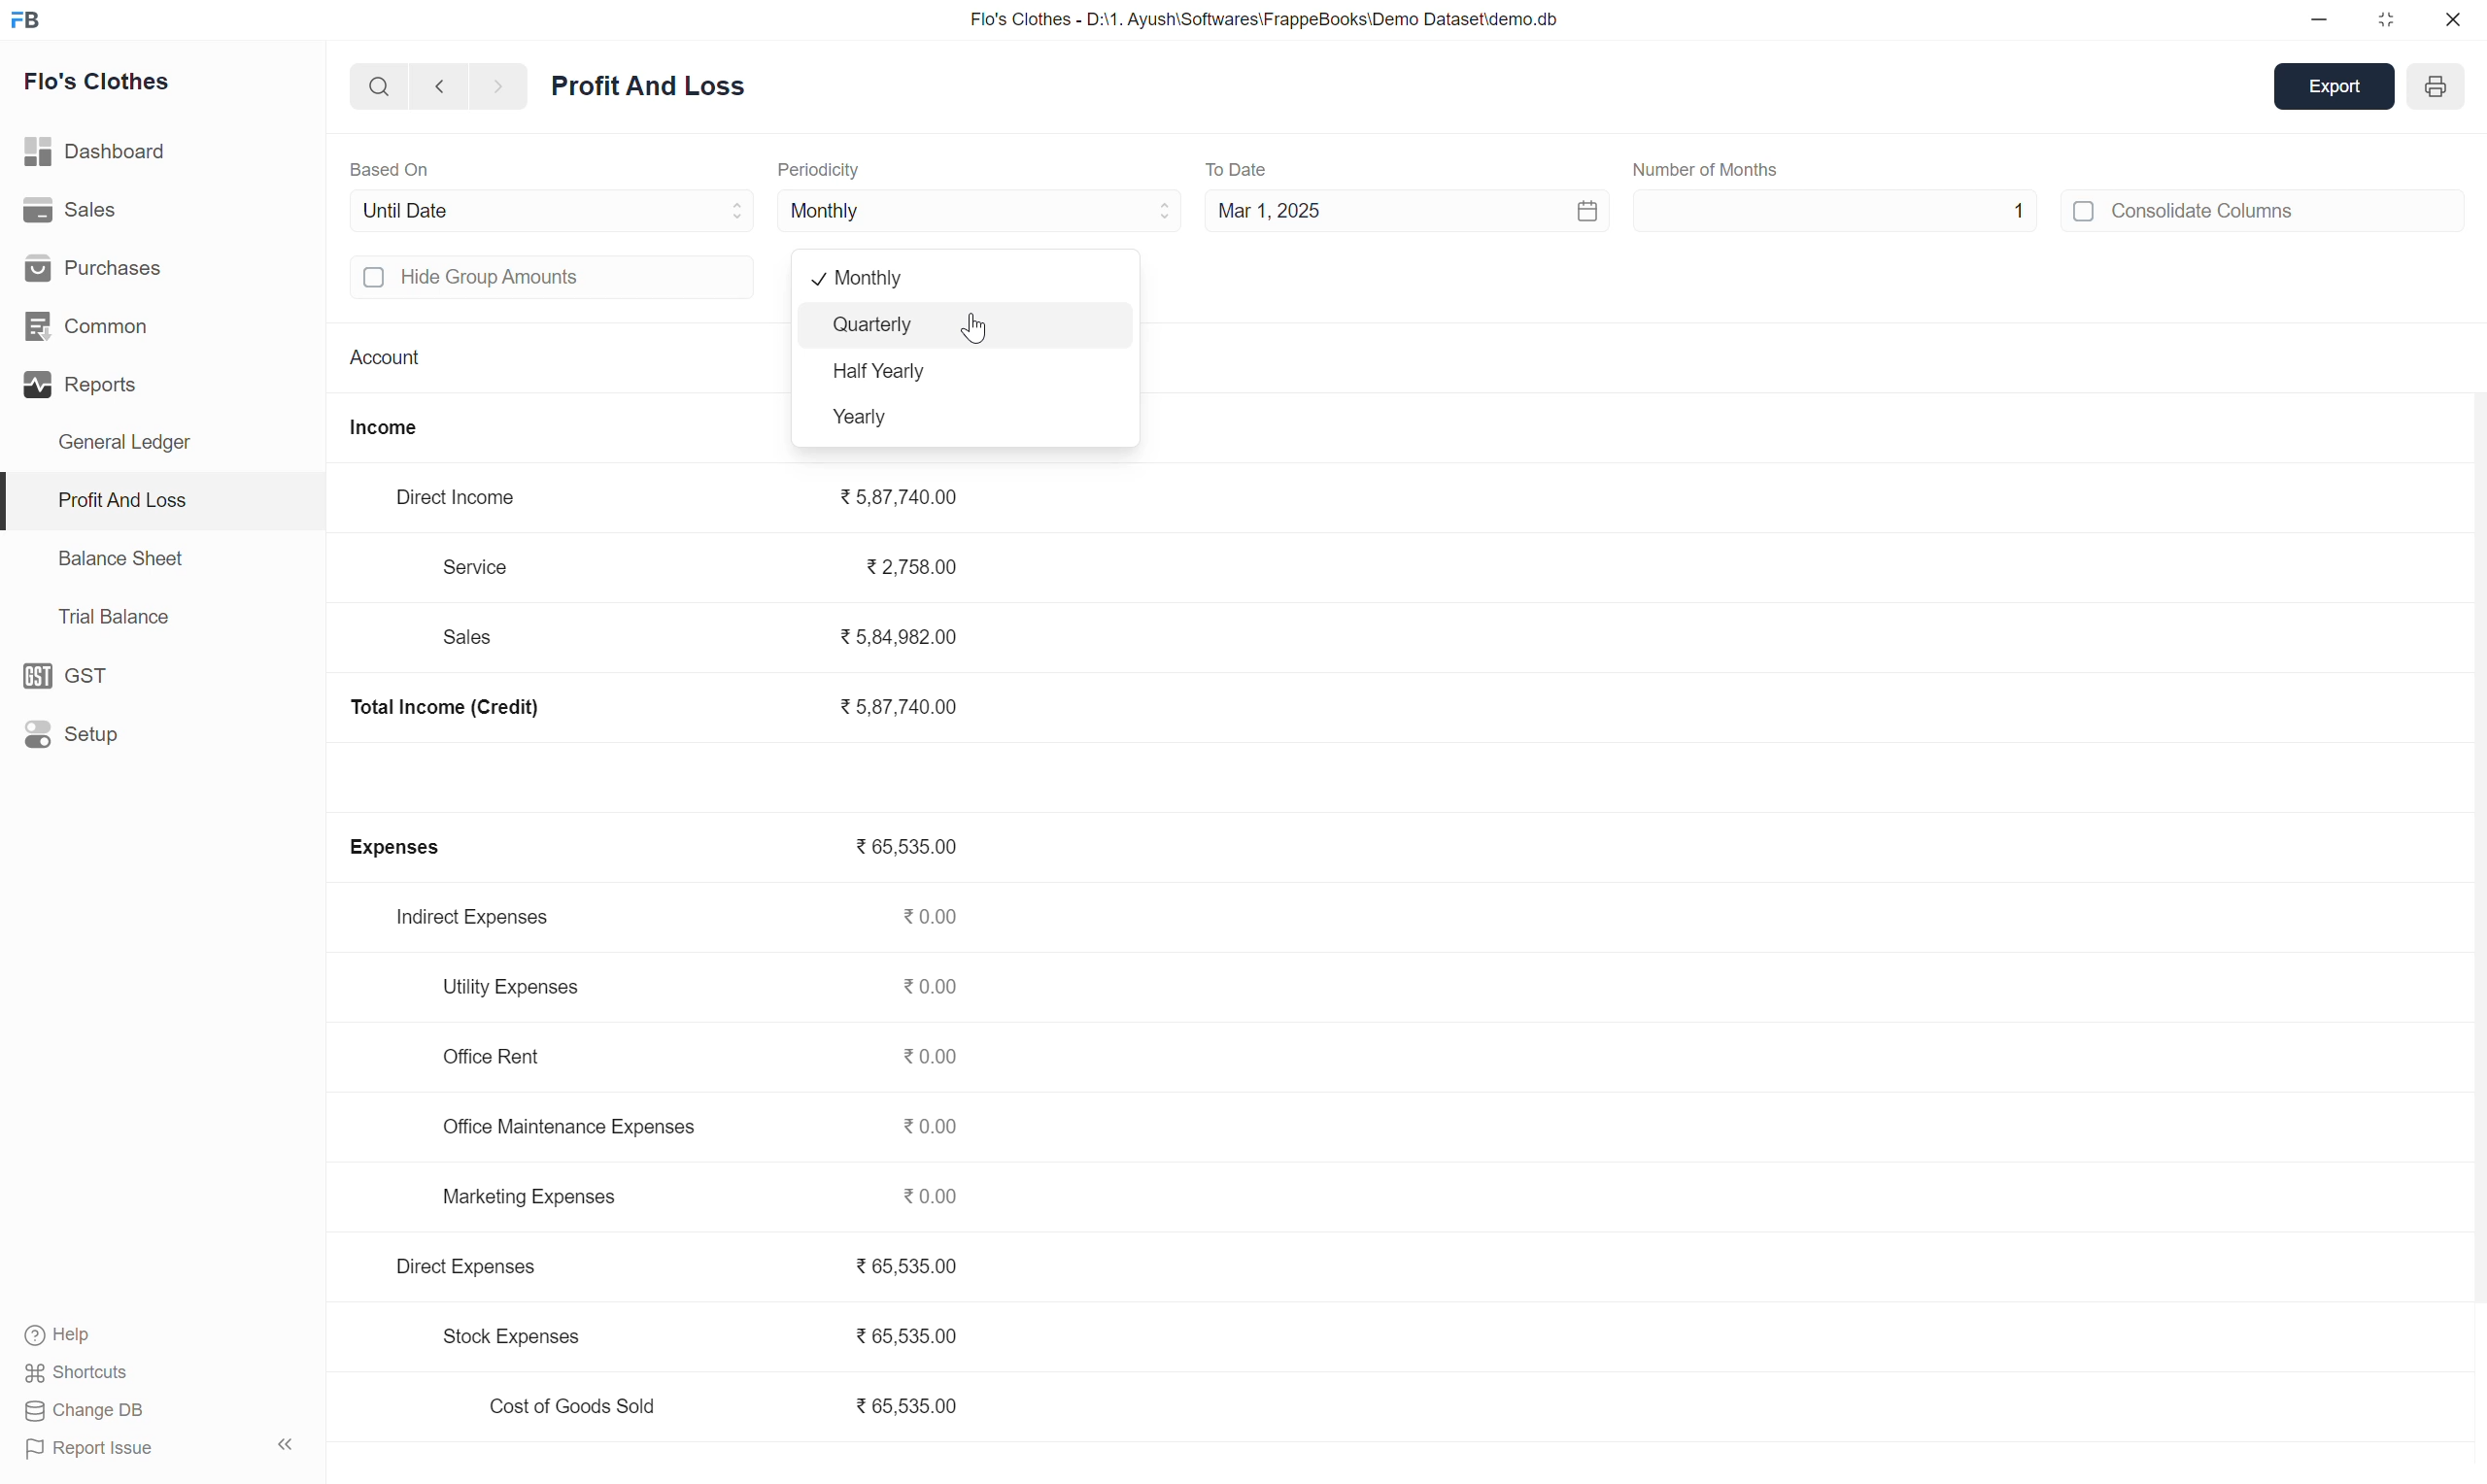 The image size is (2487, 1484). What do you see at coordinates (73, 1329) in the screenshot?
I see `? Help` at bounding box center [73, 1329].